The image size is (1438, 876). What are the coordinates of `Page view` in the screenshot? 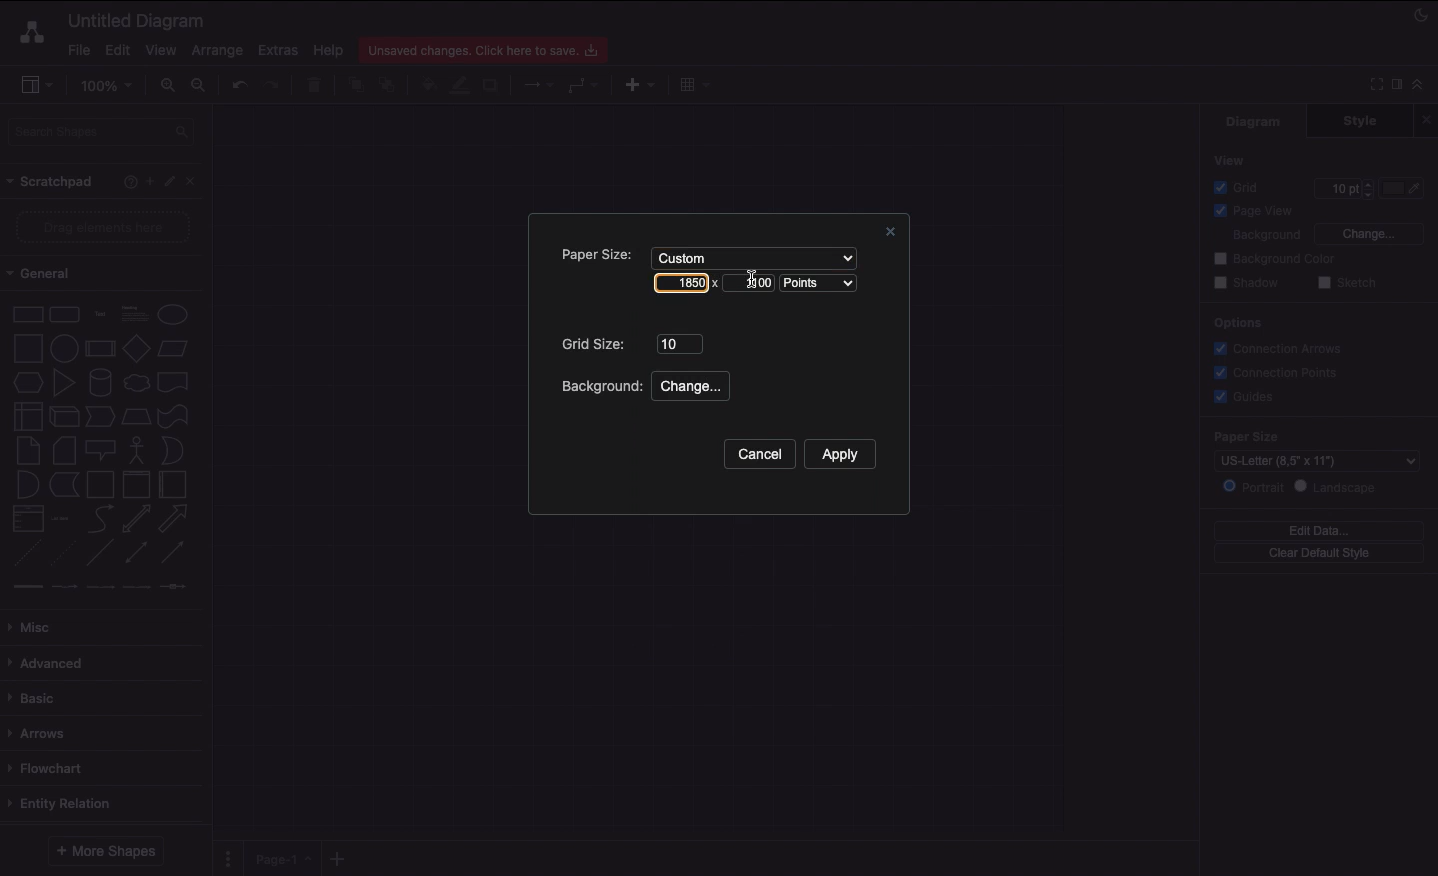 It's located at (1250, 212).